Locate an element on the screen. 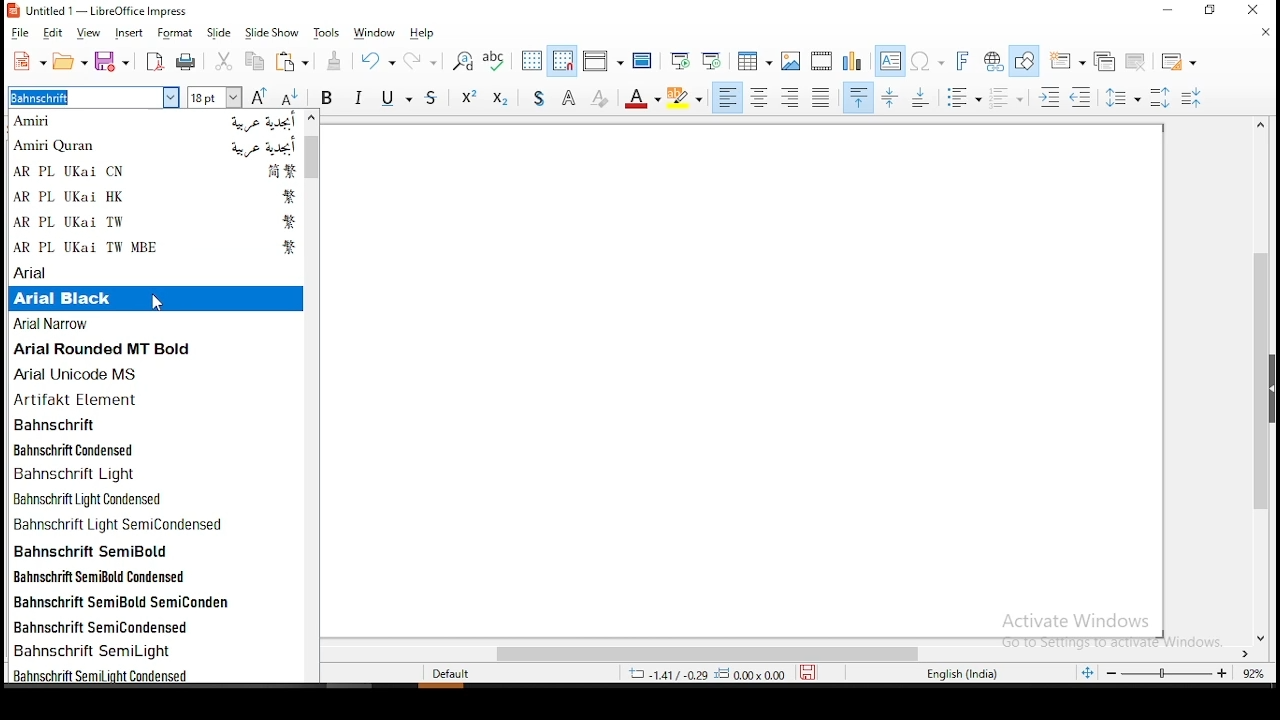 Image resolution: width=1280 pixels, height=720 pixels. arial narrow is located at coordinates (157, 325).